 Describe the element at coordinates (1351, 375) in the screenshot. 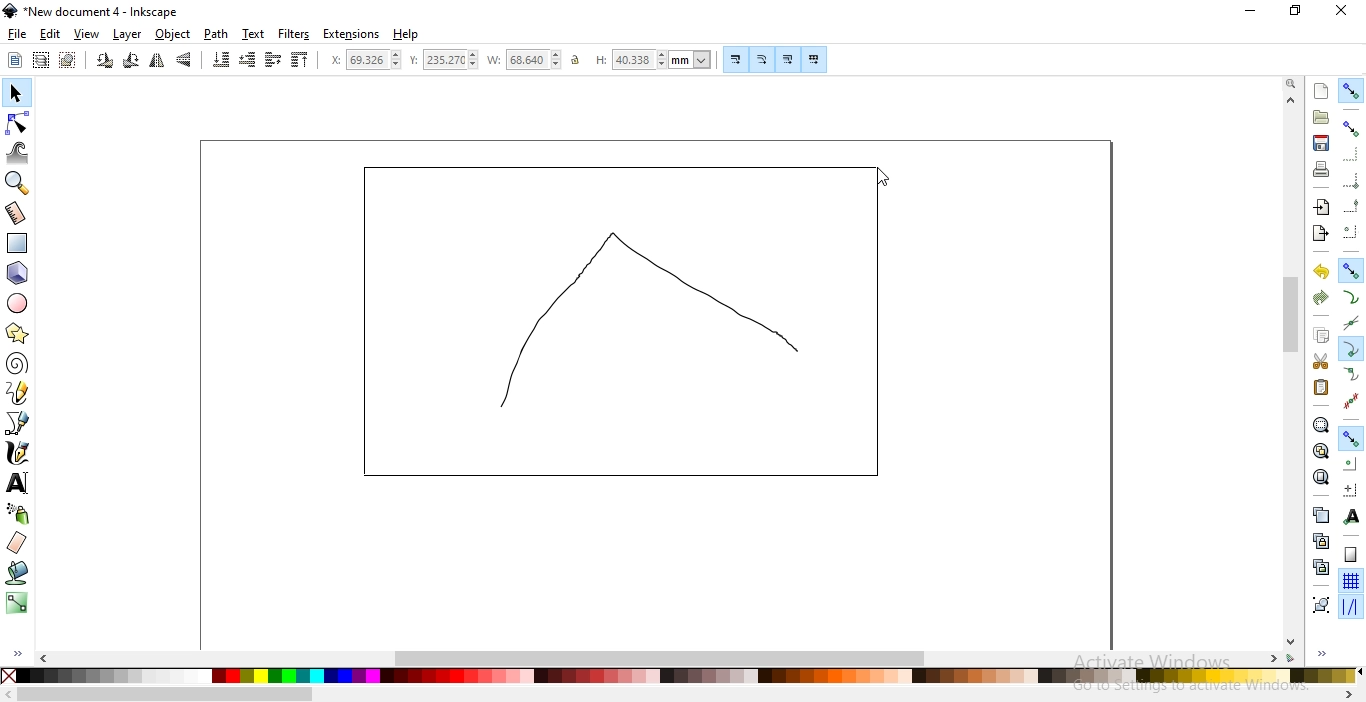

I see `snap smooth nodes` at that location.